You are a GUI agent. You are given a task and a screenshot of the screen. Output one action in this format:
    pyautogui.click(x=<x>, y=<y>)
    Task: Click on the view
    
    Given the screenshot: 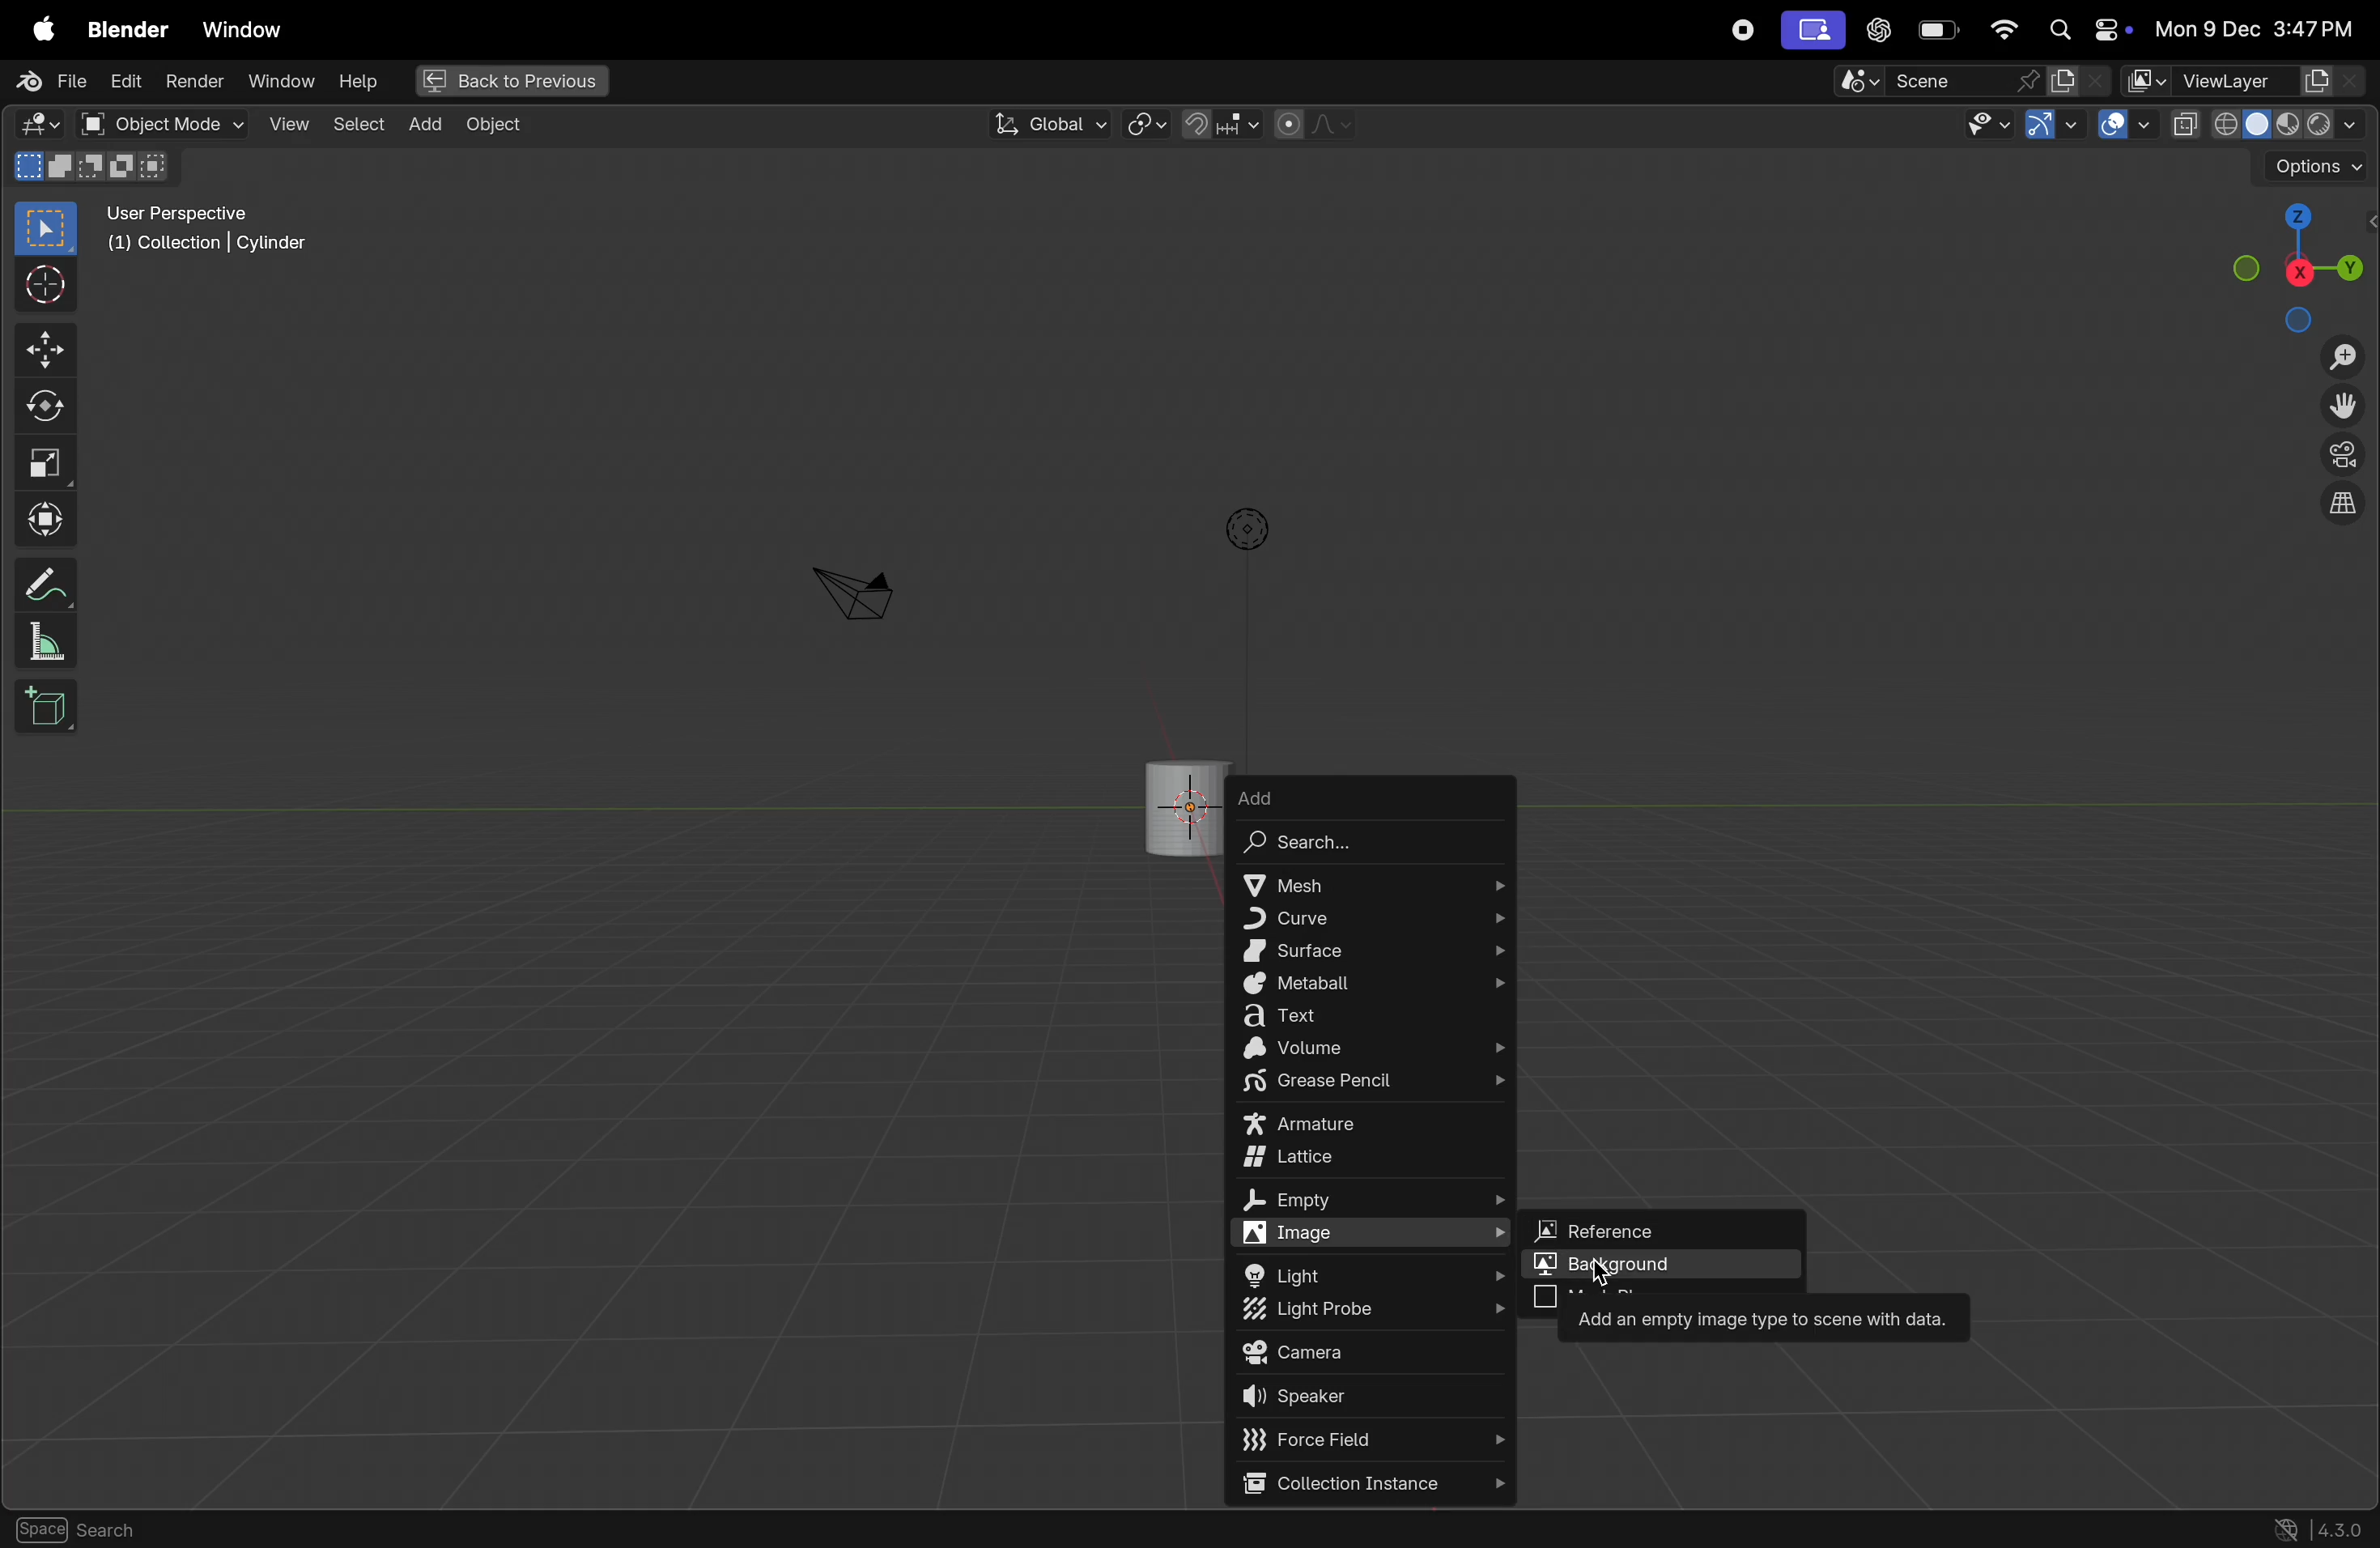 What is the action you would take?
    pyautogui.click(x=285, y=123)
    